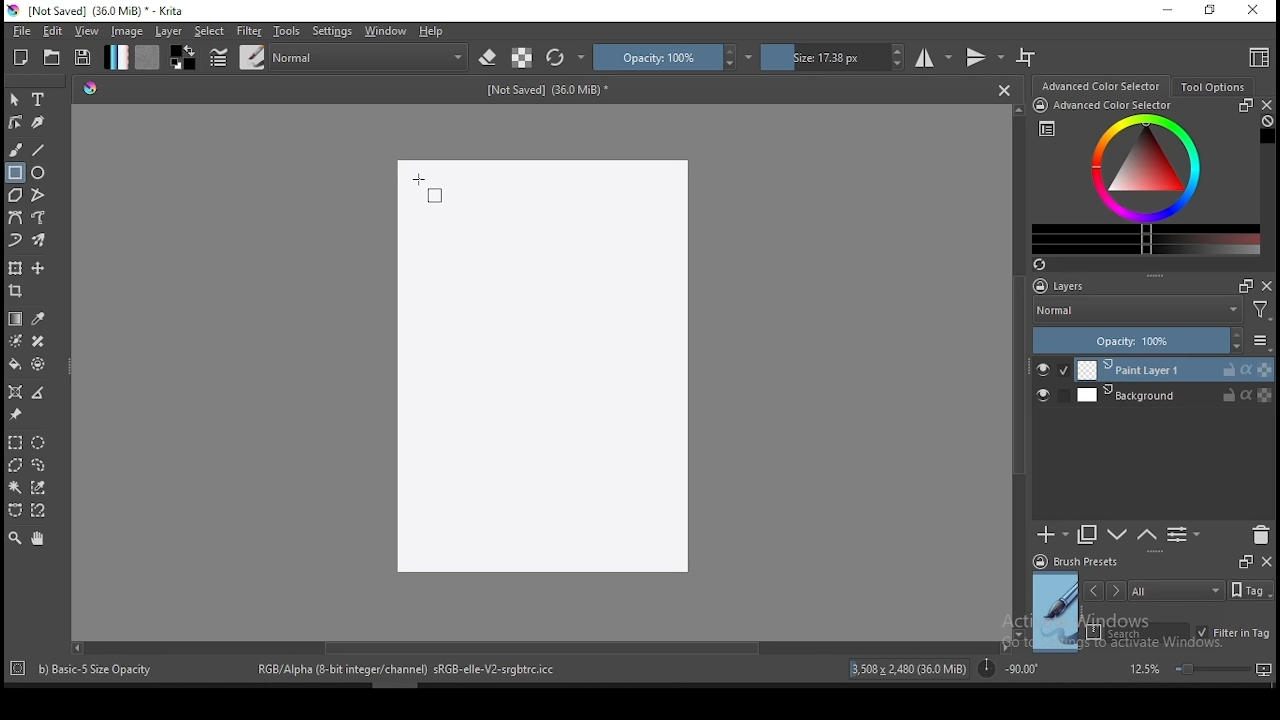 The image size is (1280, 720). I want to click on pattern, so click(147, 57).